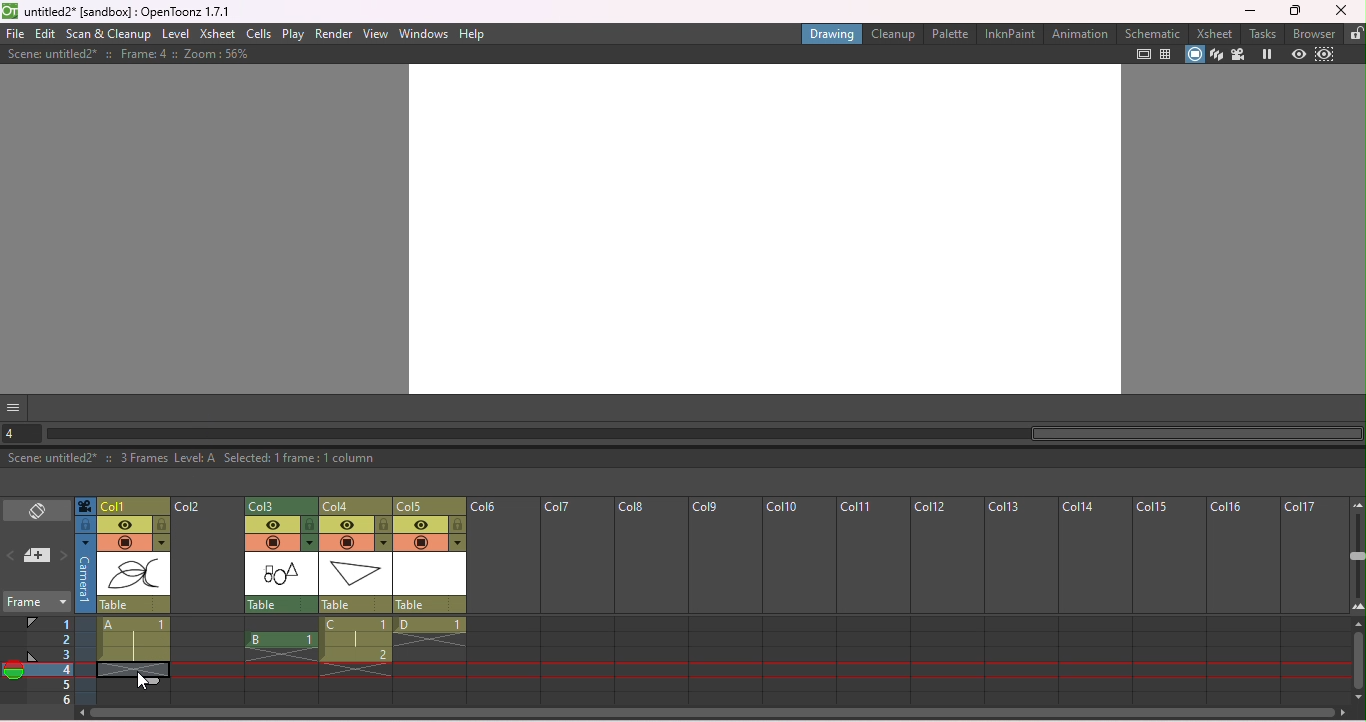 This screenshot has width=1366, height=722. I want to click on Preview, so click(1298, 55).